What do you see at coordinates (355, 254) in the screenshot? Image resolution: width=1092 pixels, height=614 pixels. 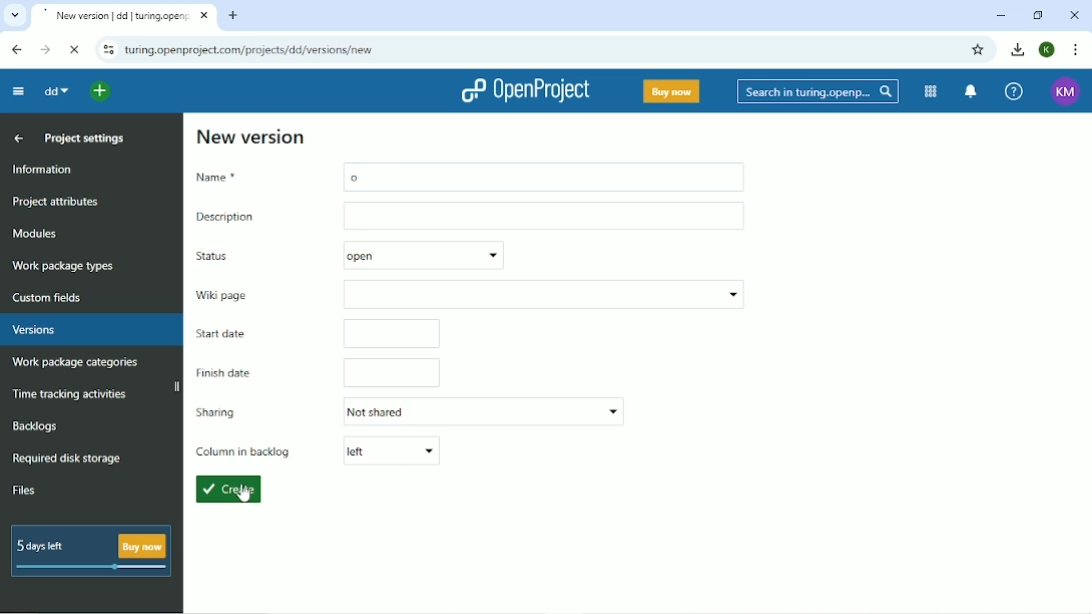 I see `open` at bounding box center [355, 254].